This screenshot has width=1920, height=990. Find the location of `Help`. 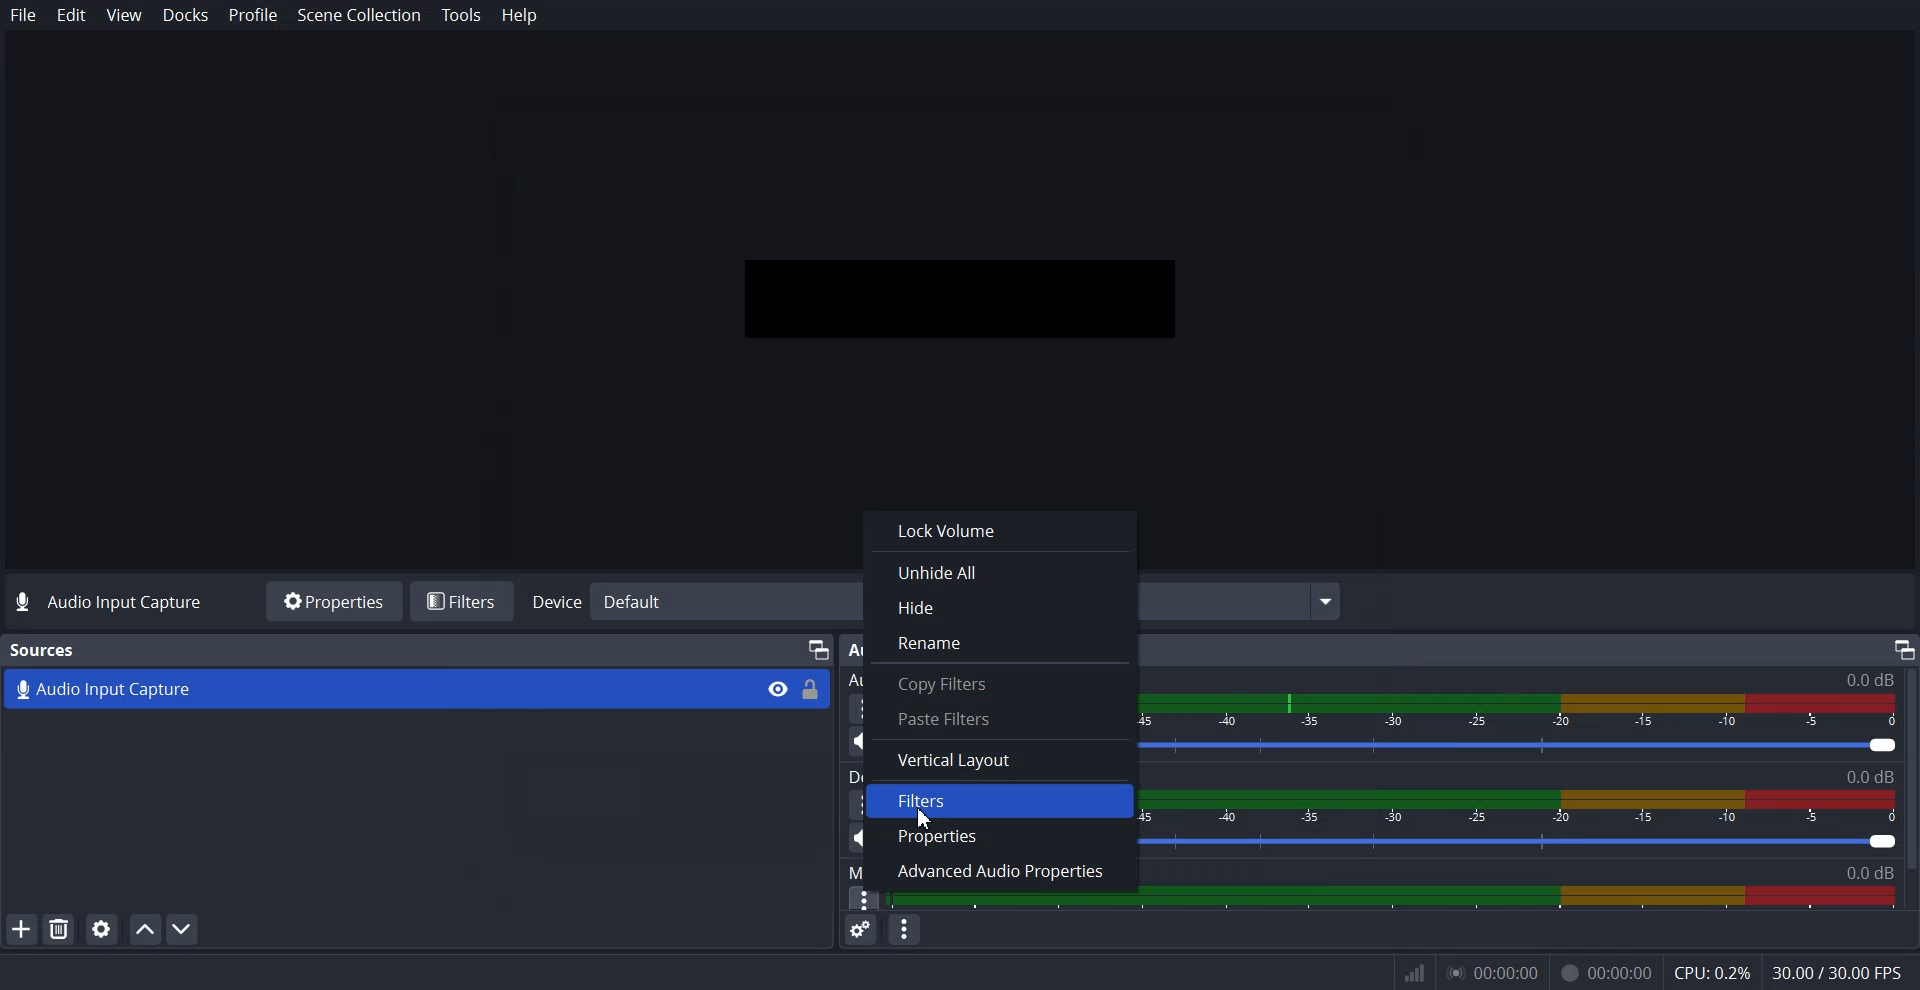

Help is located at coordinates (519, 15).